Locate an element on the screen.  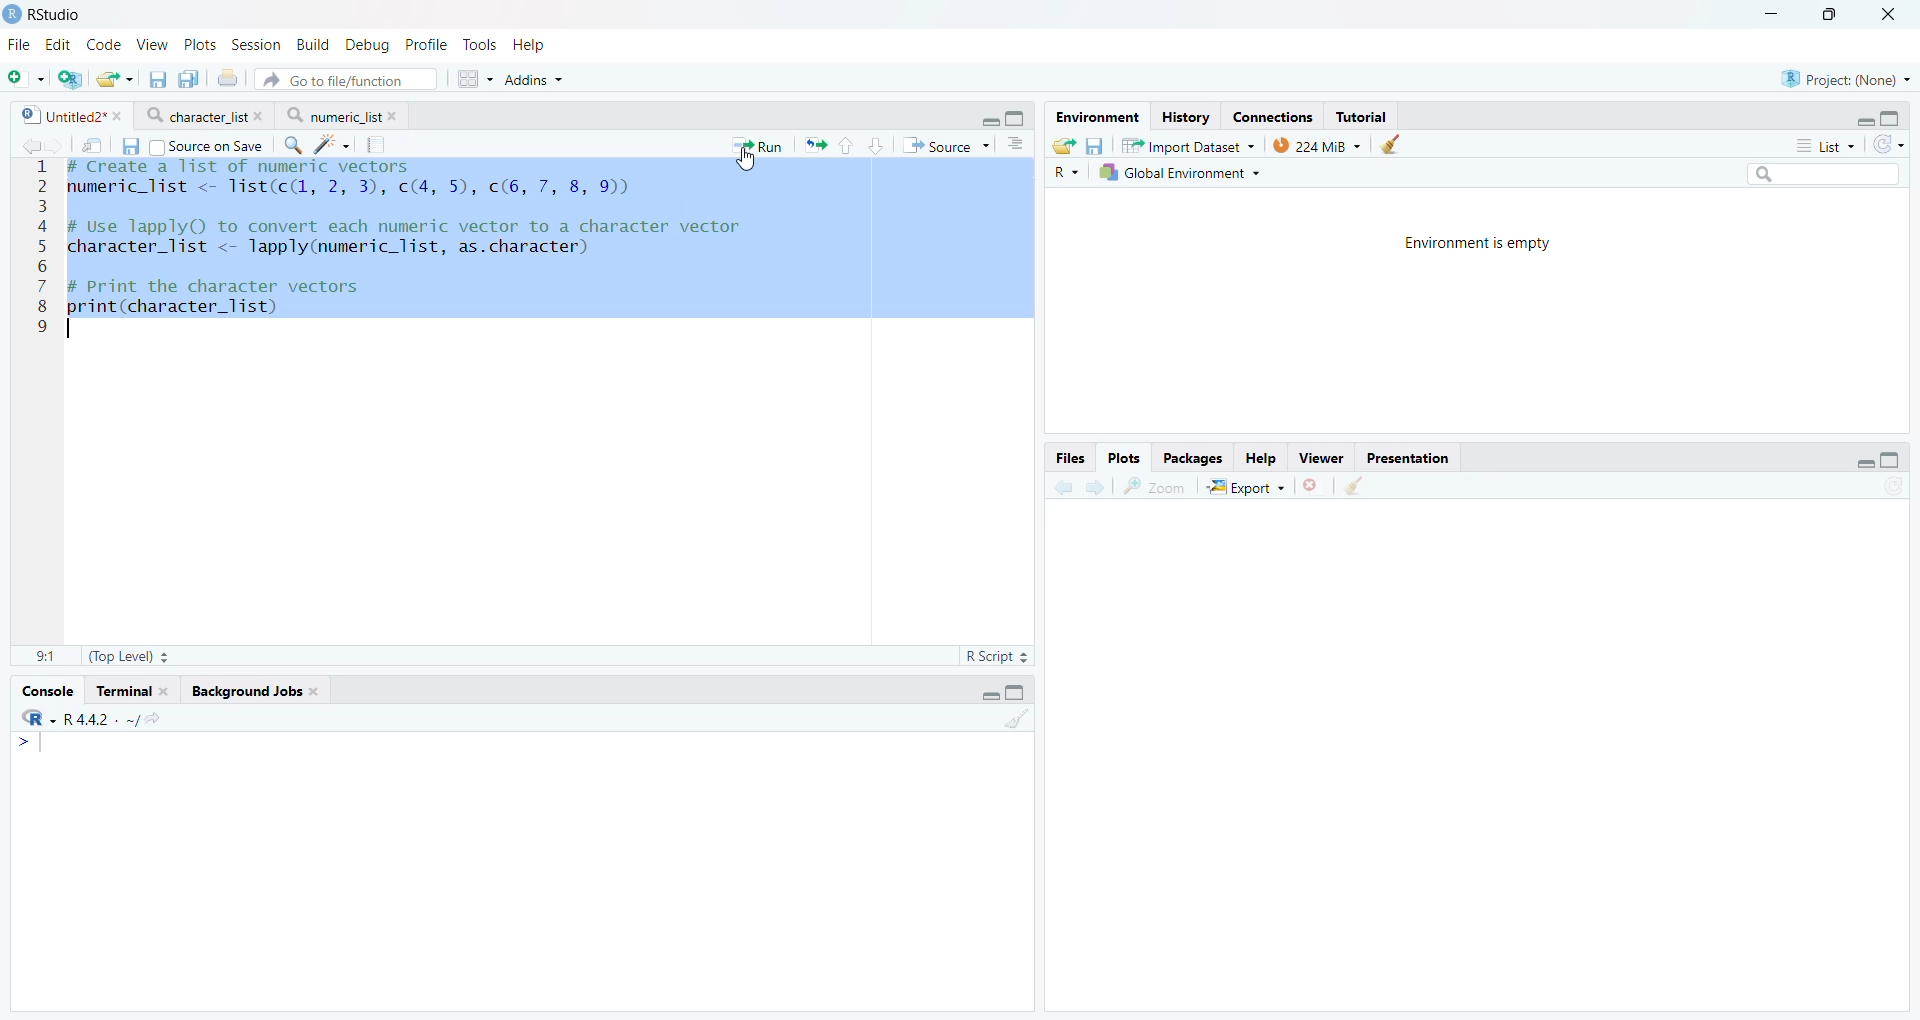
Console is located at coordinates (49, 692).